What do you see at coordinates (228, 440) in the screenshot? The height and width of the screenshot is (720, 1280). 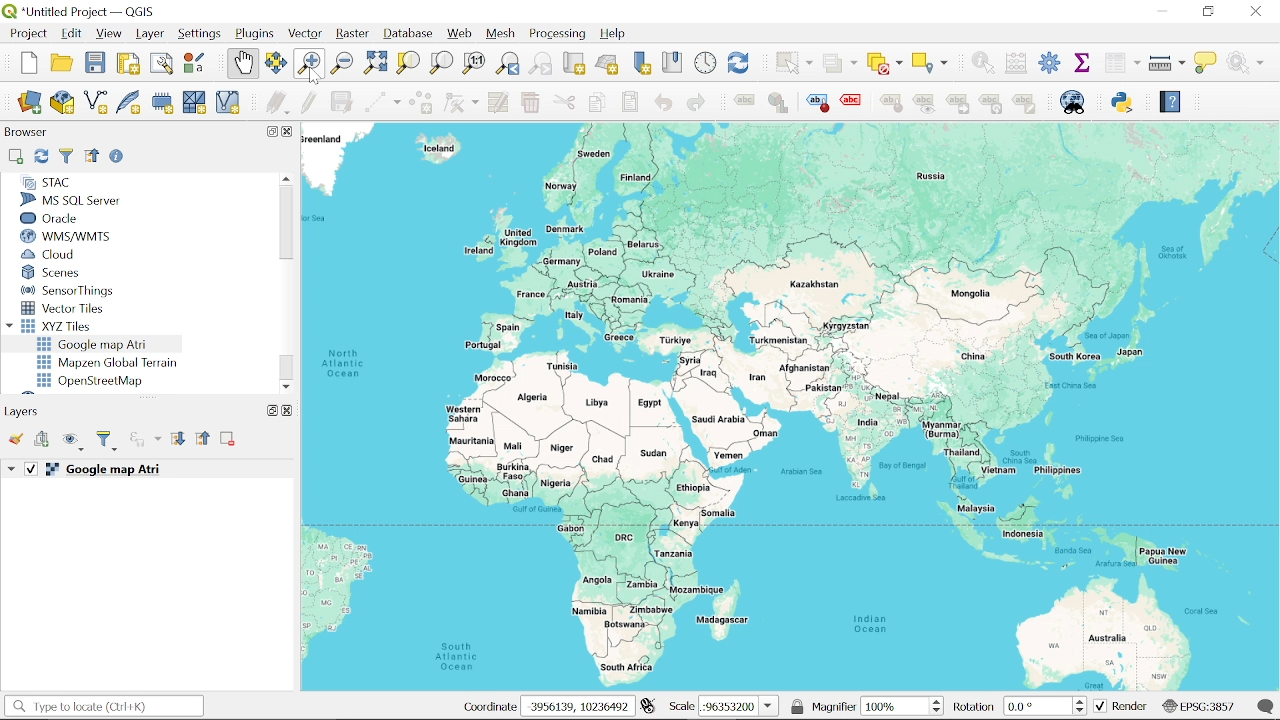 I see `Remove layer/group` at bounding box center [228, 440].